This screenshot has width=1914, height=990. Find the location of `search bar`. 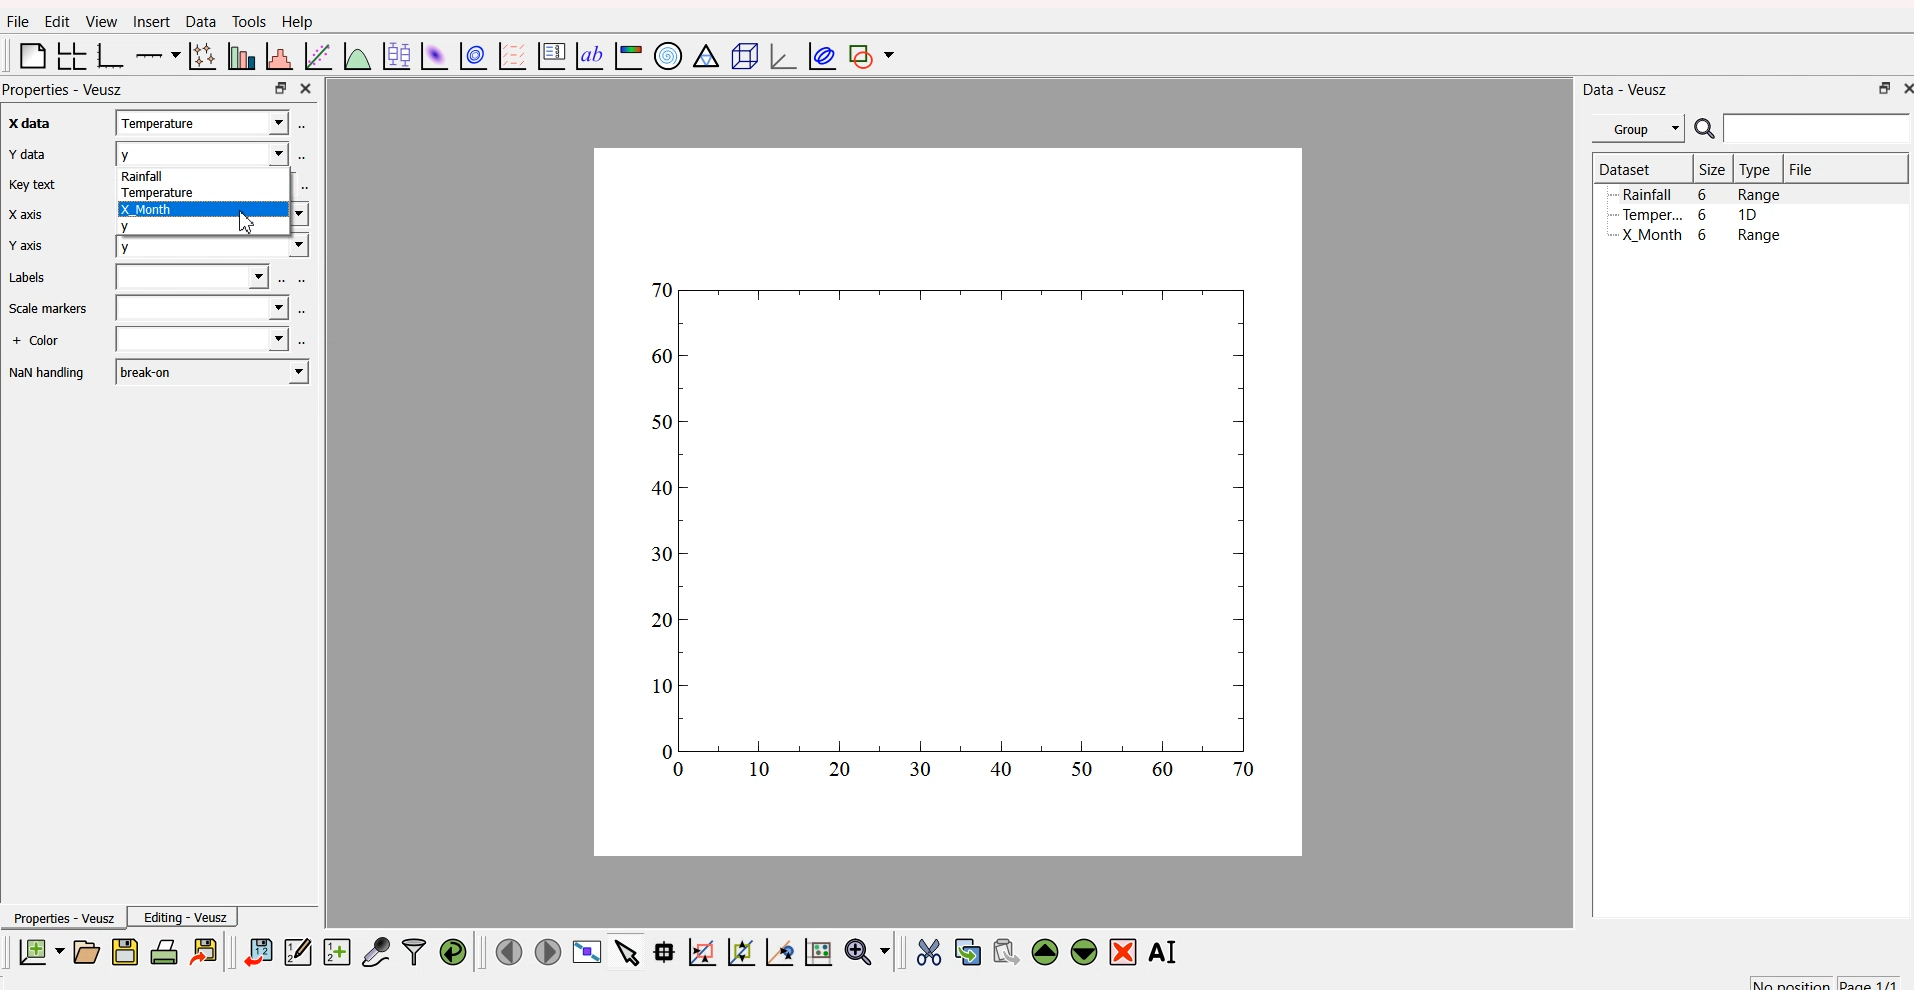

search bar is located at coordinates (1821, 131).